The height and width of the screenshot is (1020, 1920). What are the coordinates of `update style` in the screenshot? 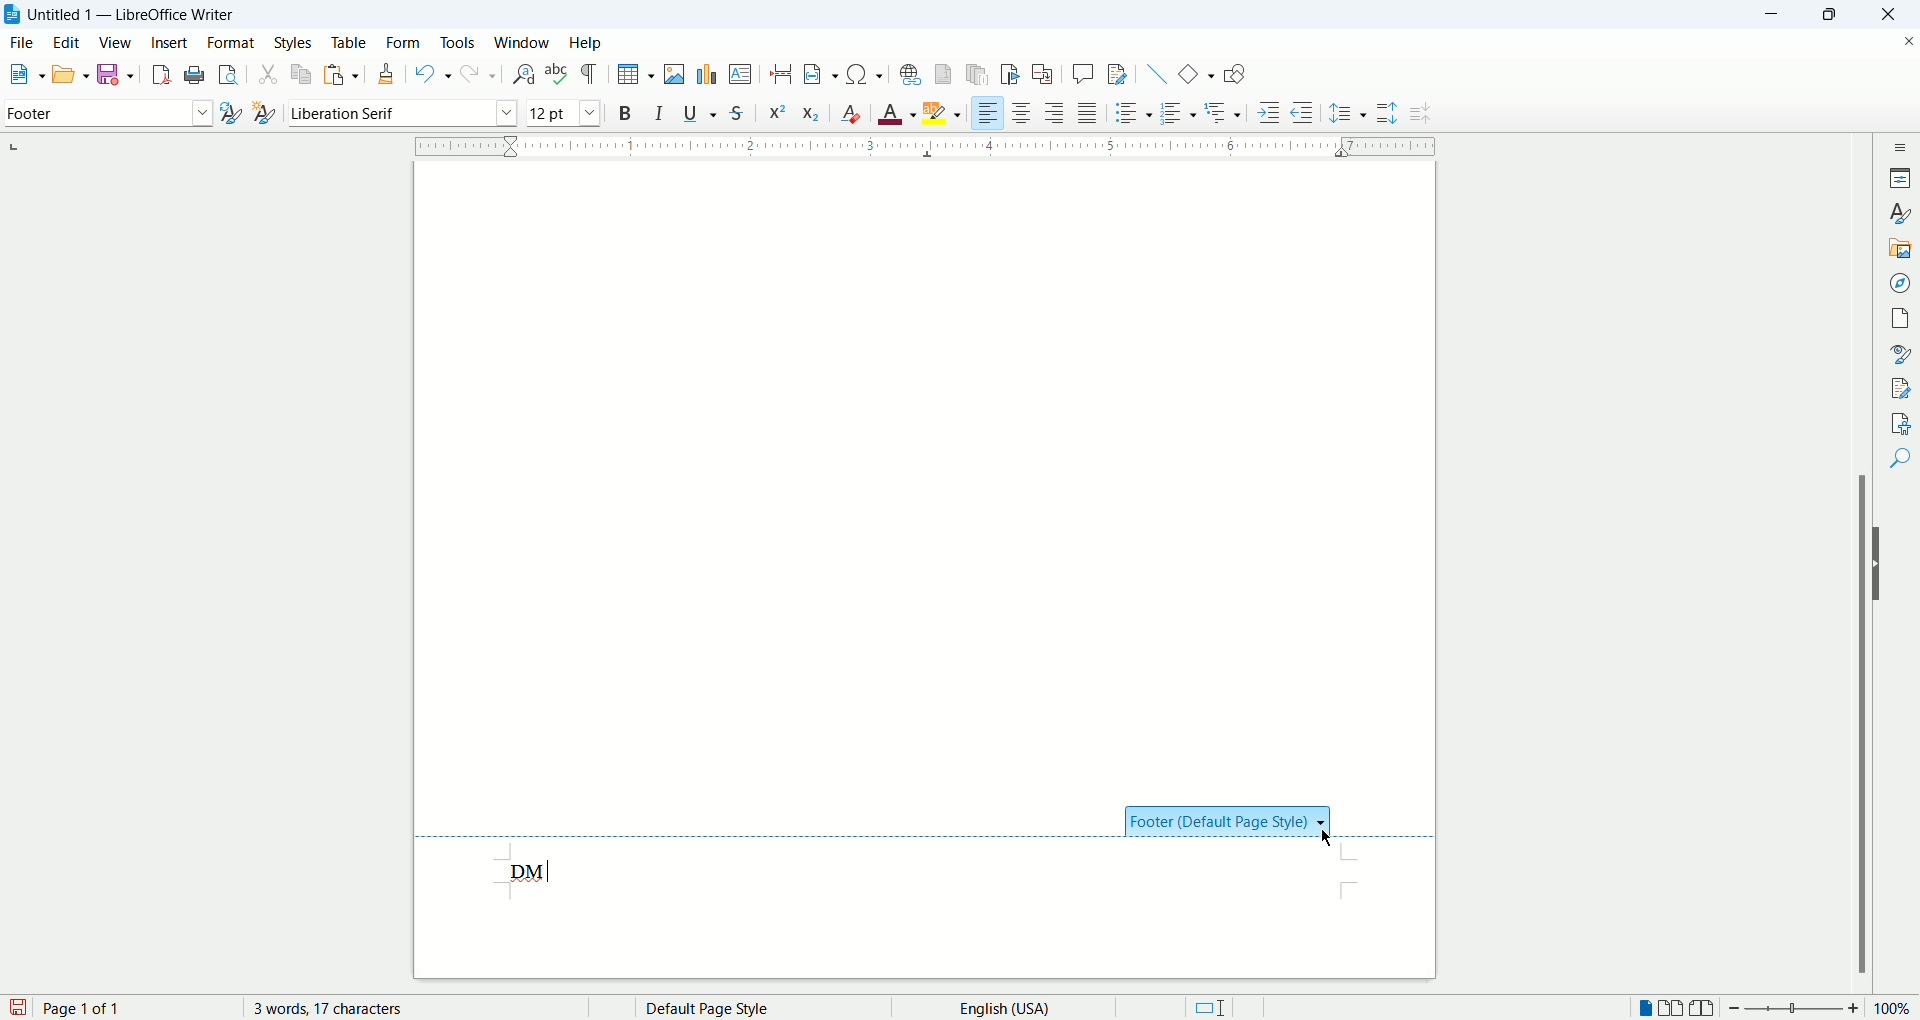 It's located at (230, 114).